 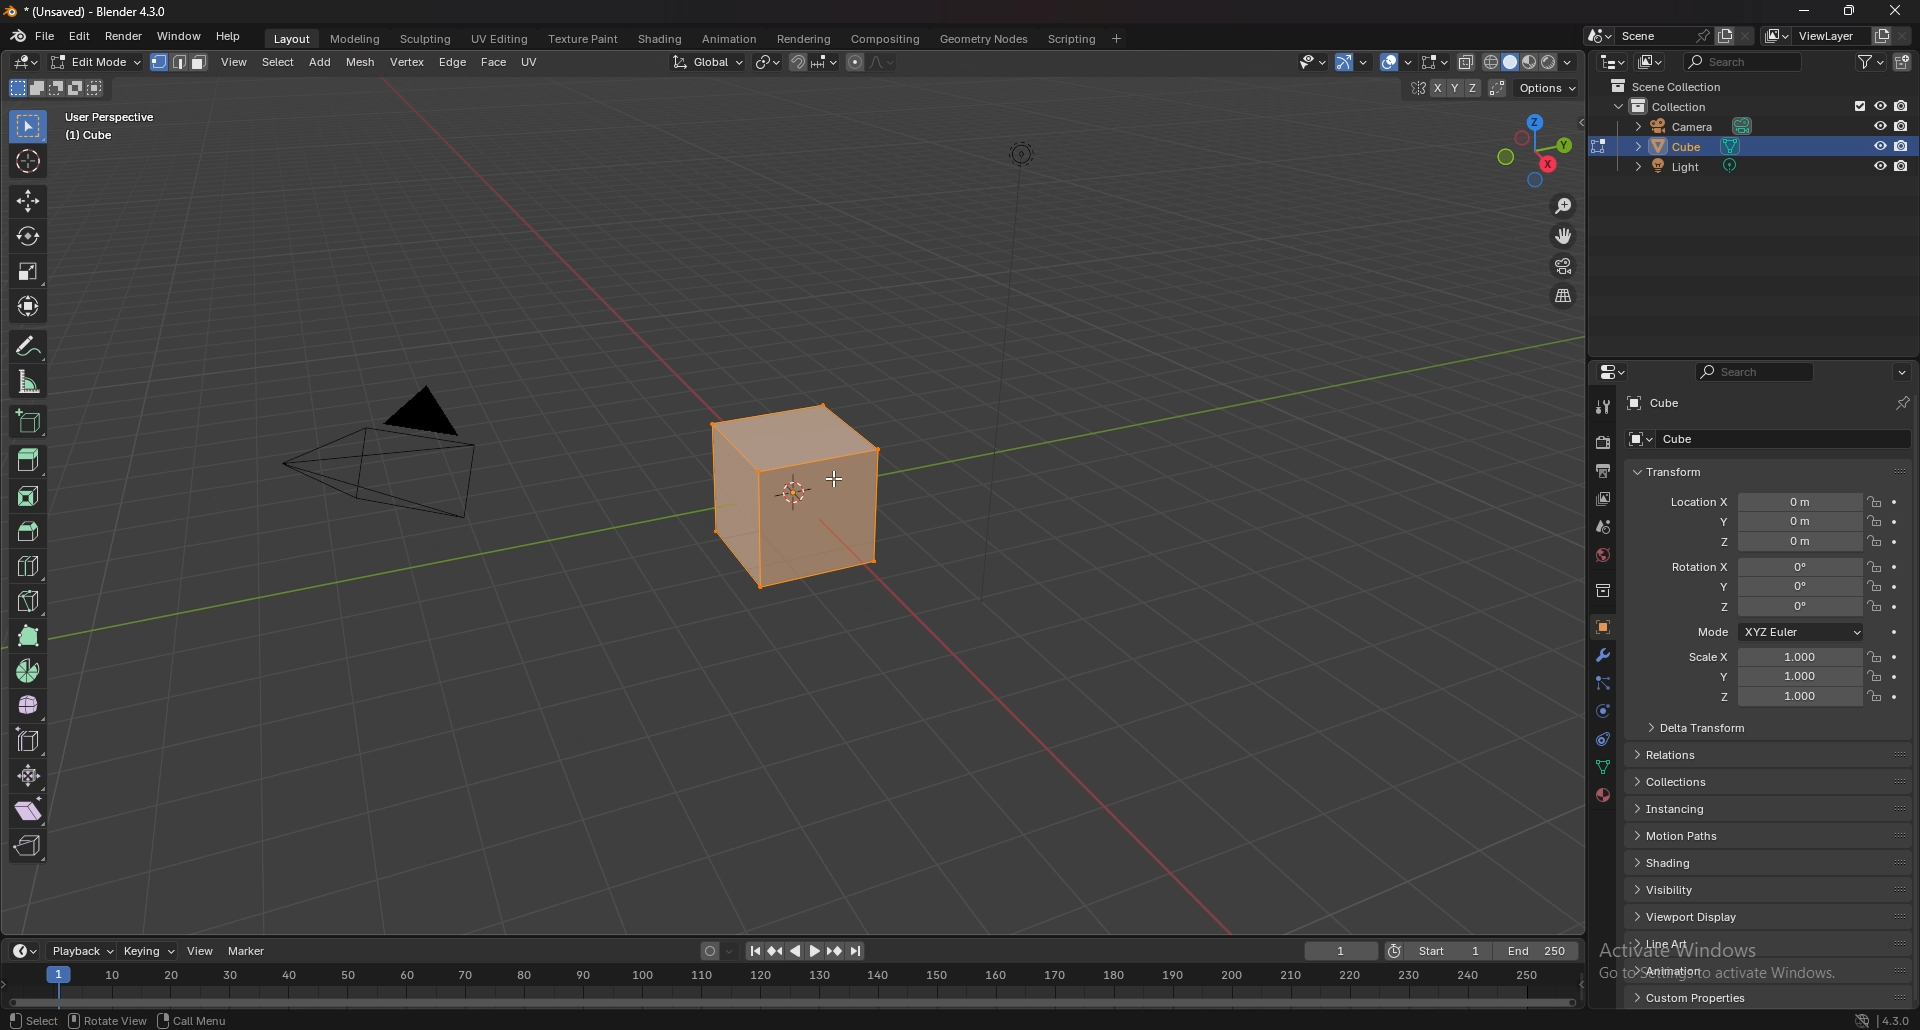 I want to click on hide in viewport, so click(x=1879, y=145).